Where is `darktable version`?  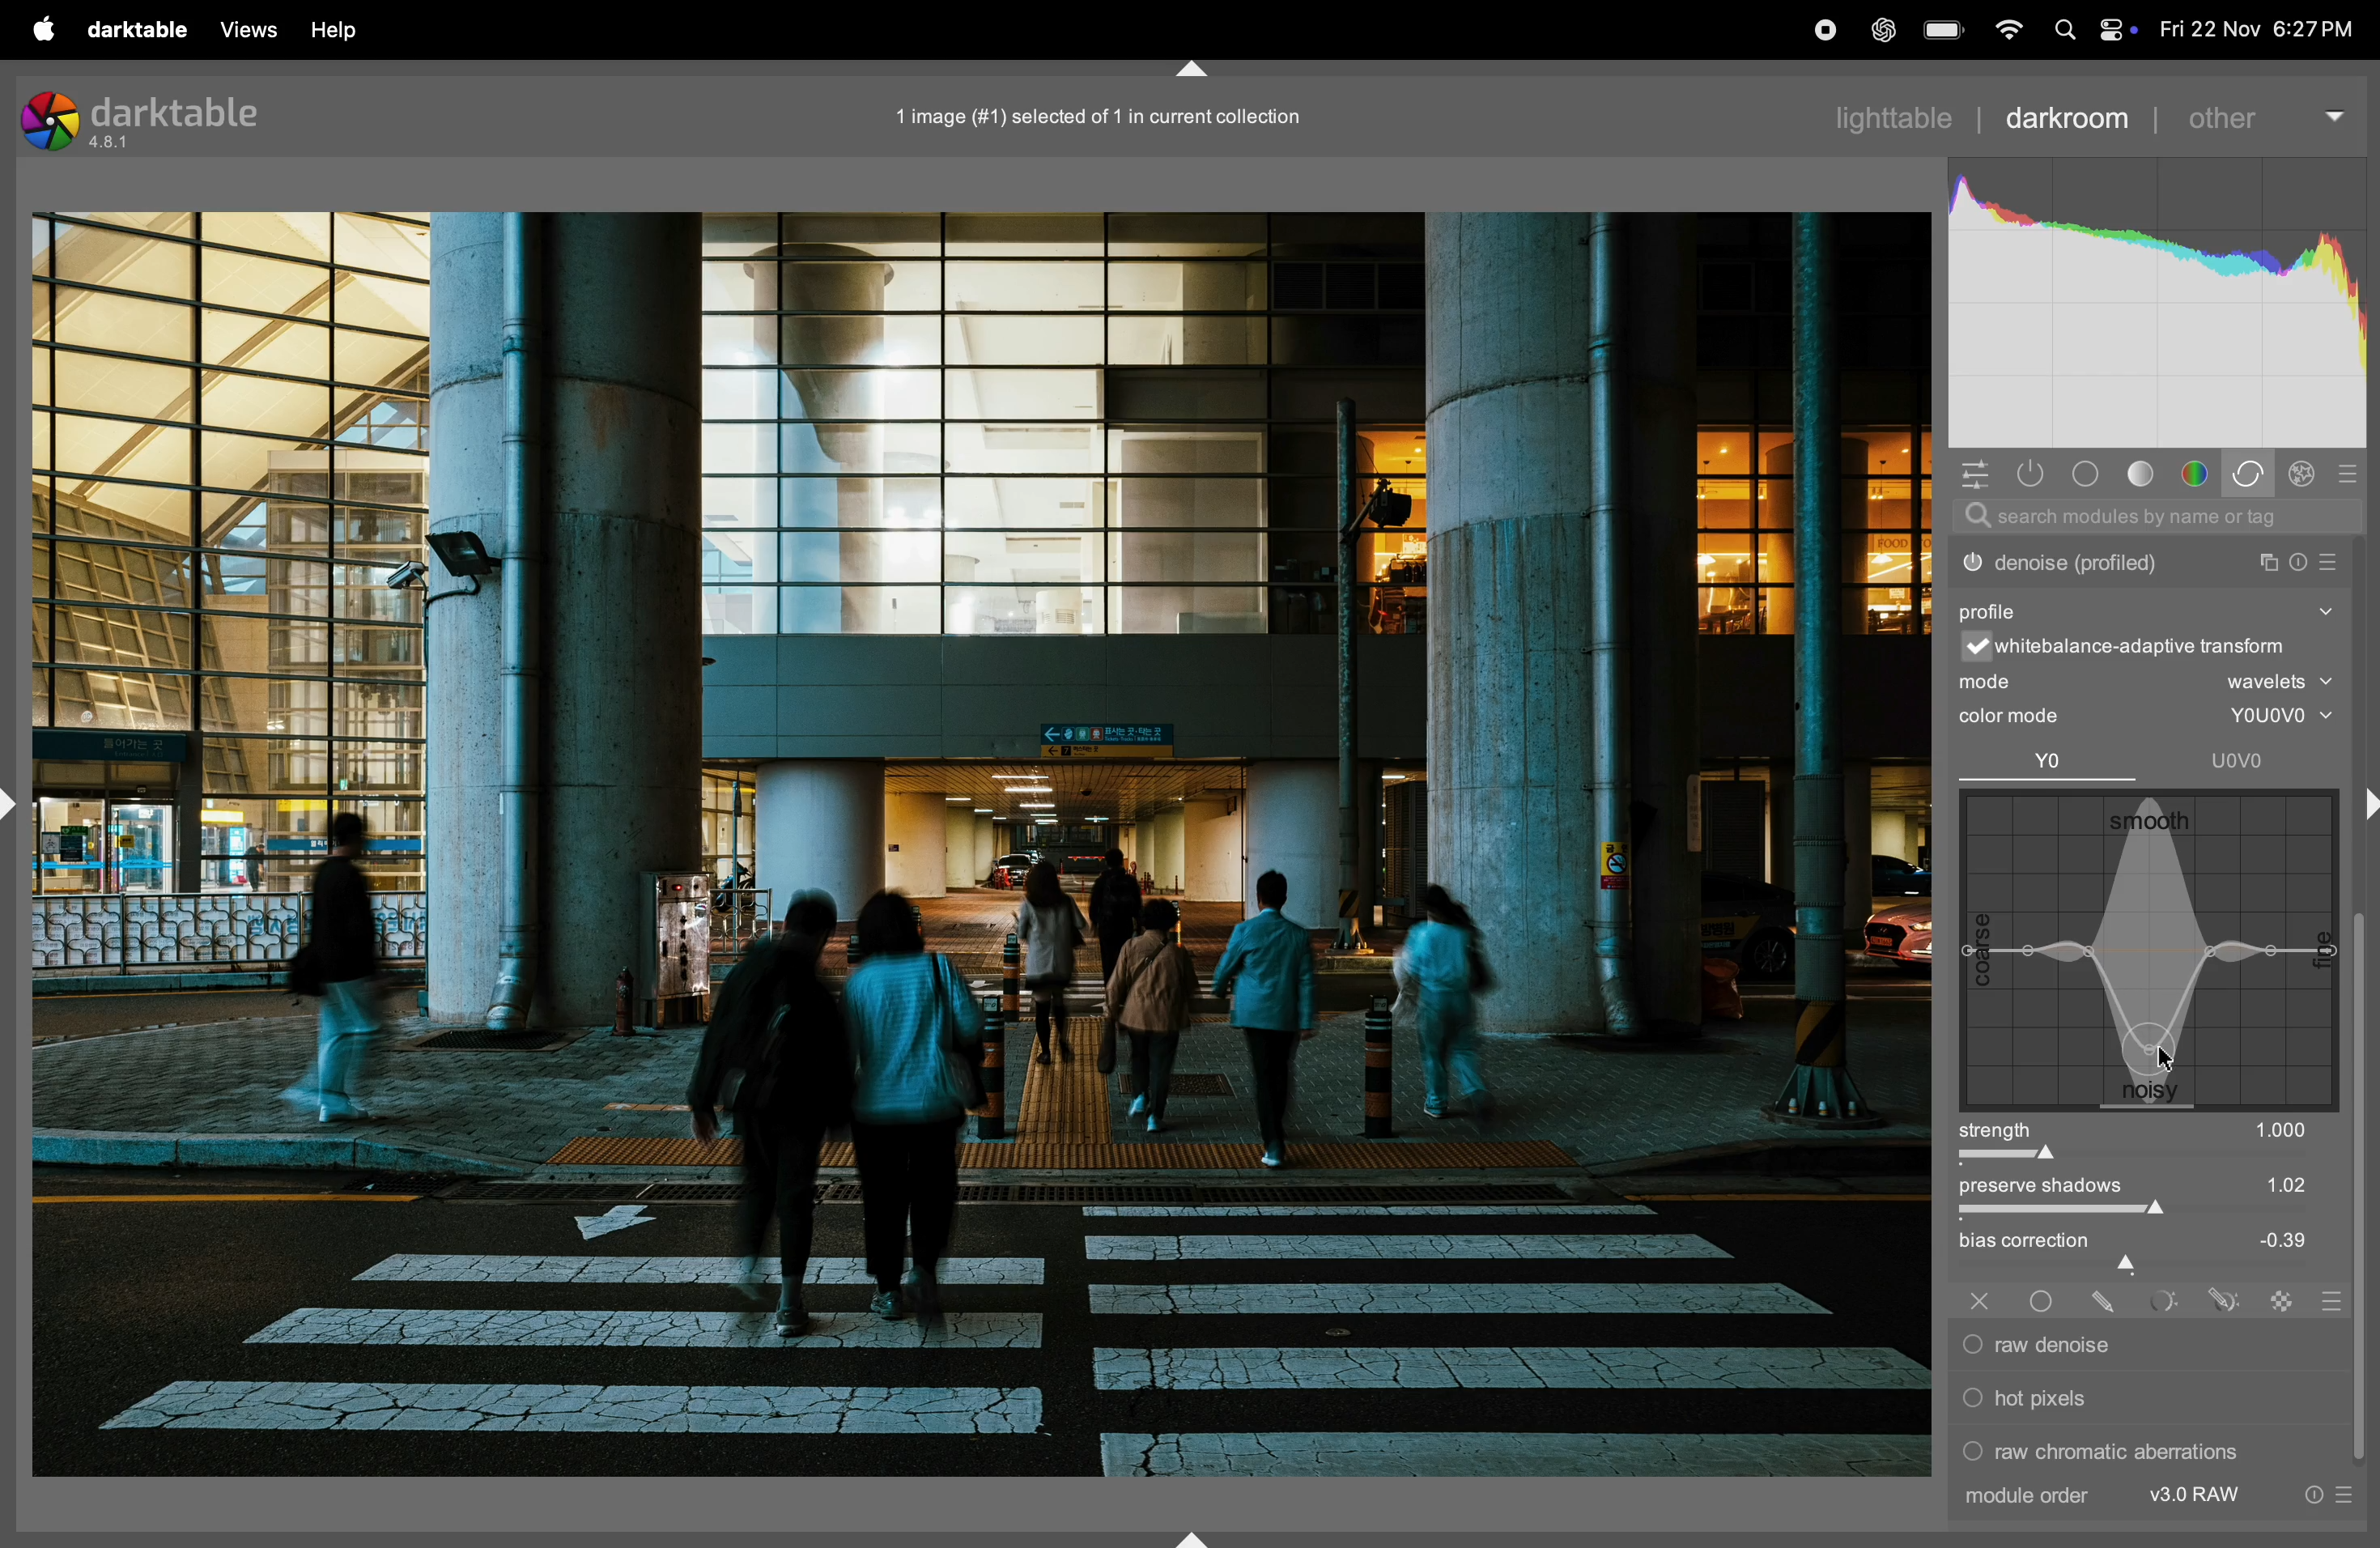 darktable version is located at coordinates (166, 114).